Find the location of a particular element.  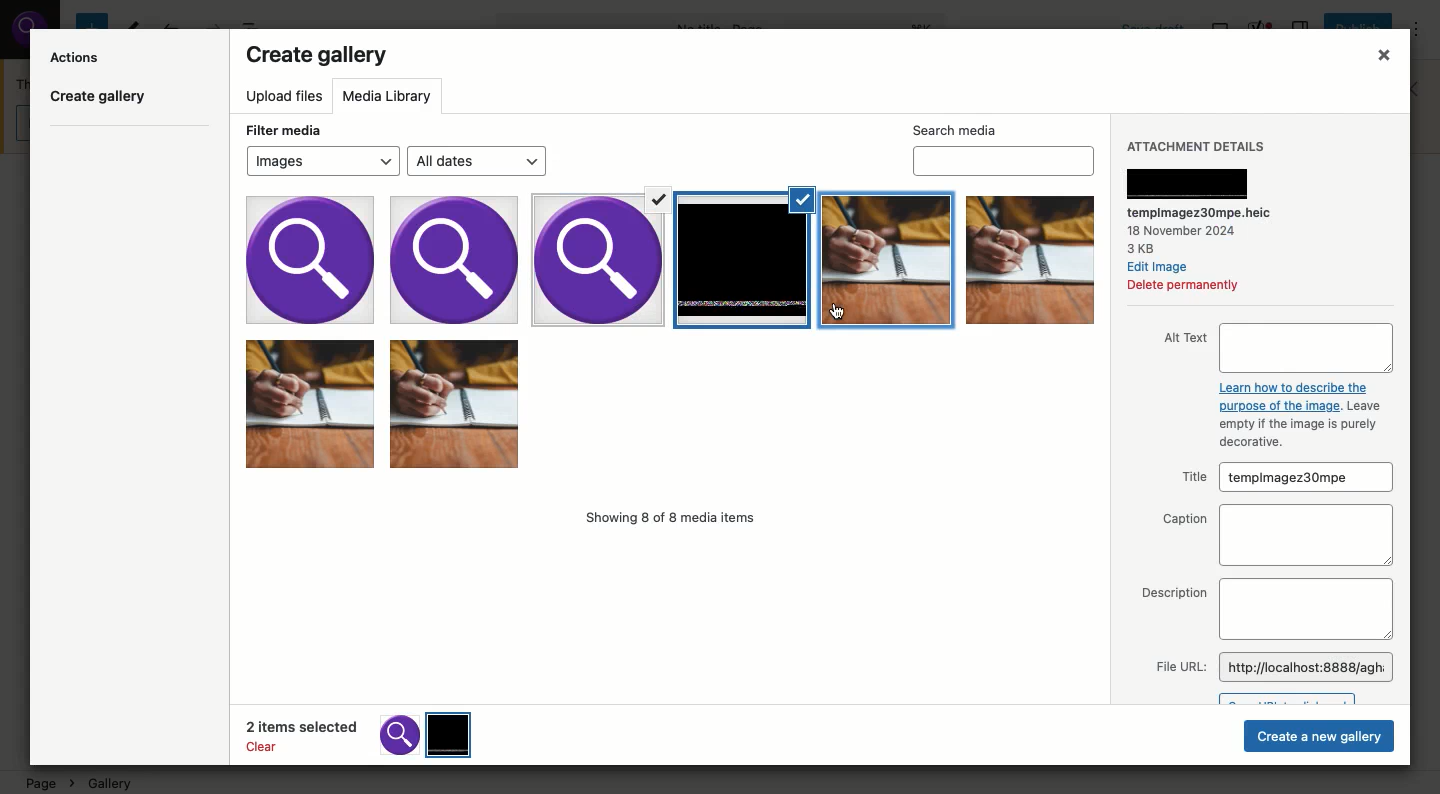

Caption is located at coordinates (1274, 535).